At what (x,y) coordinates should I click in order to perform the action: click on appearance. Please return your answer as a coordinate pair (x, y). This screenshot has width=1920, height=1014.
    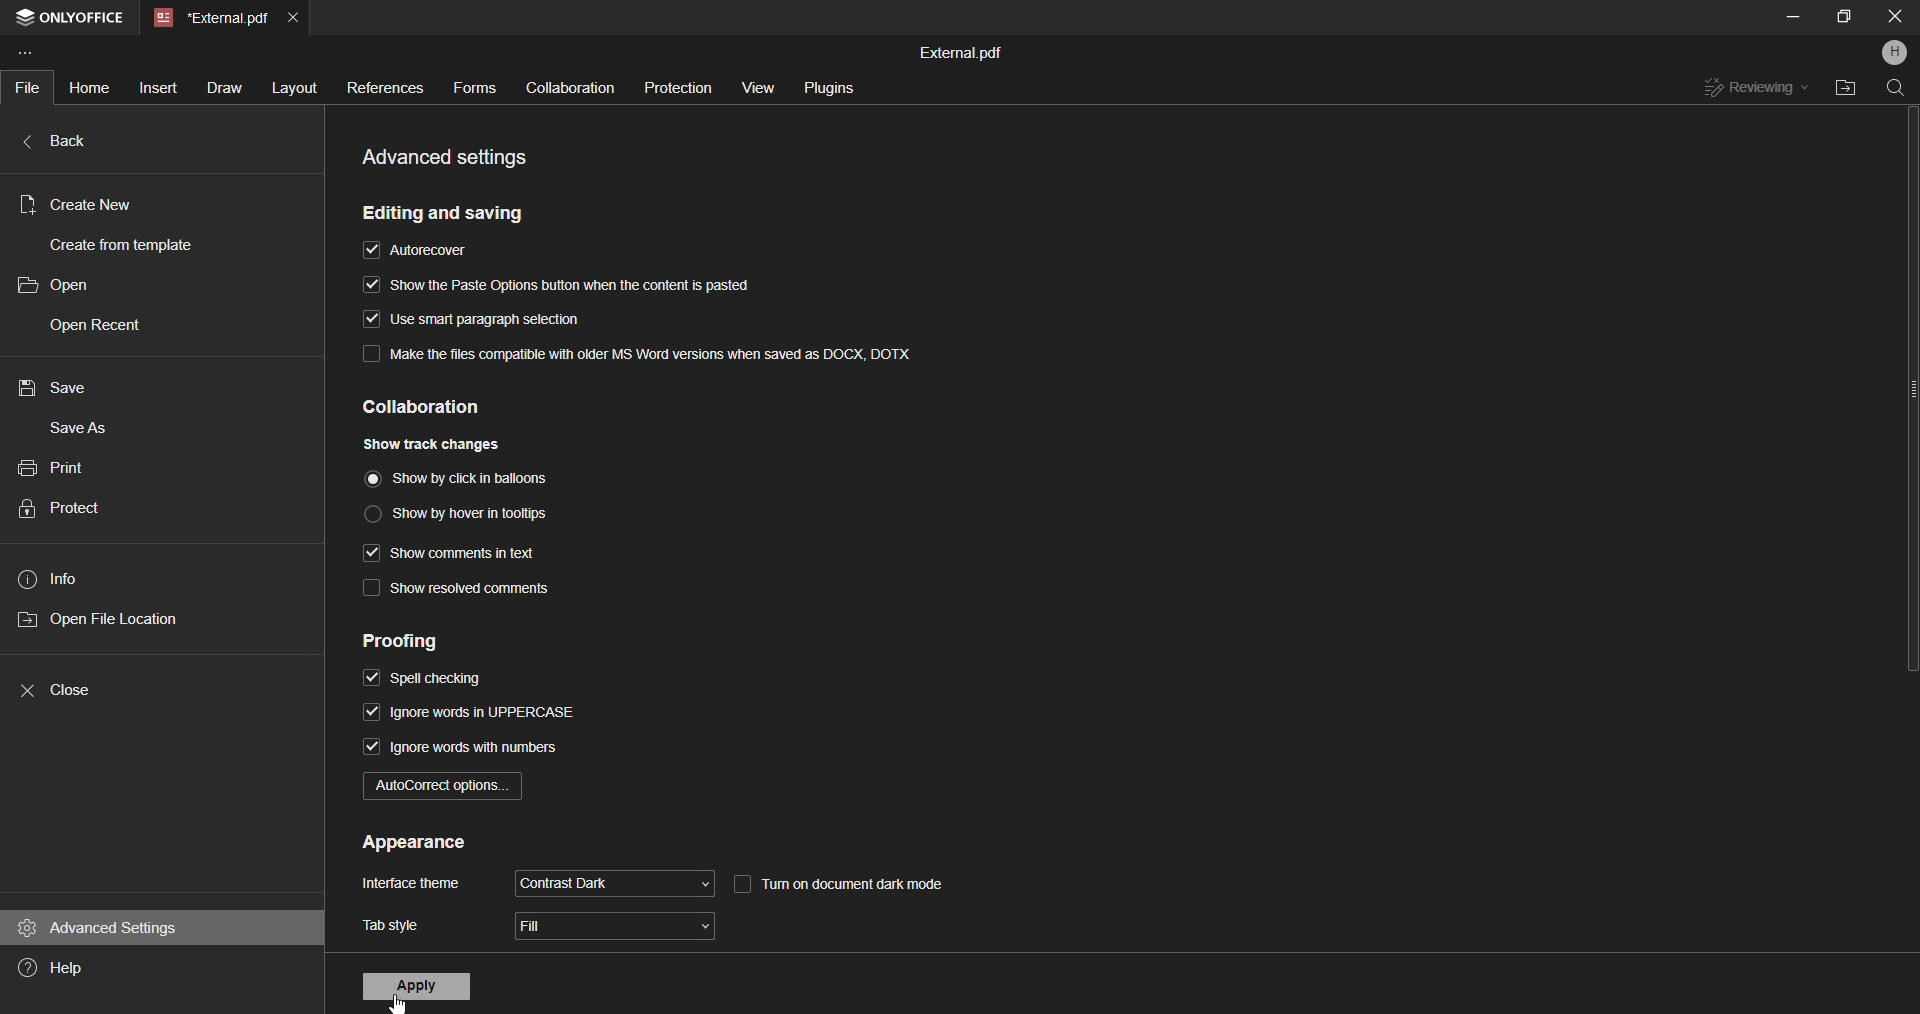
    Looking at the image, I should click on (414, 844).